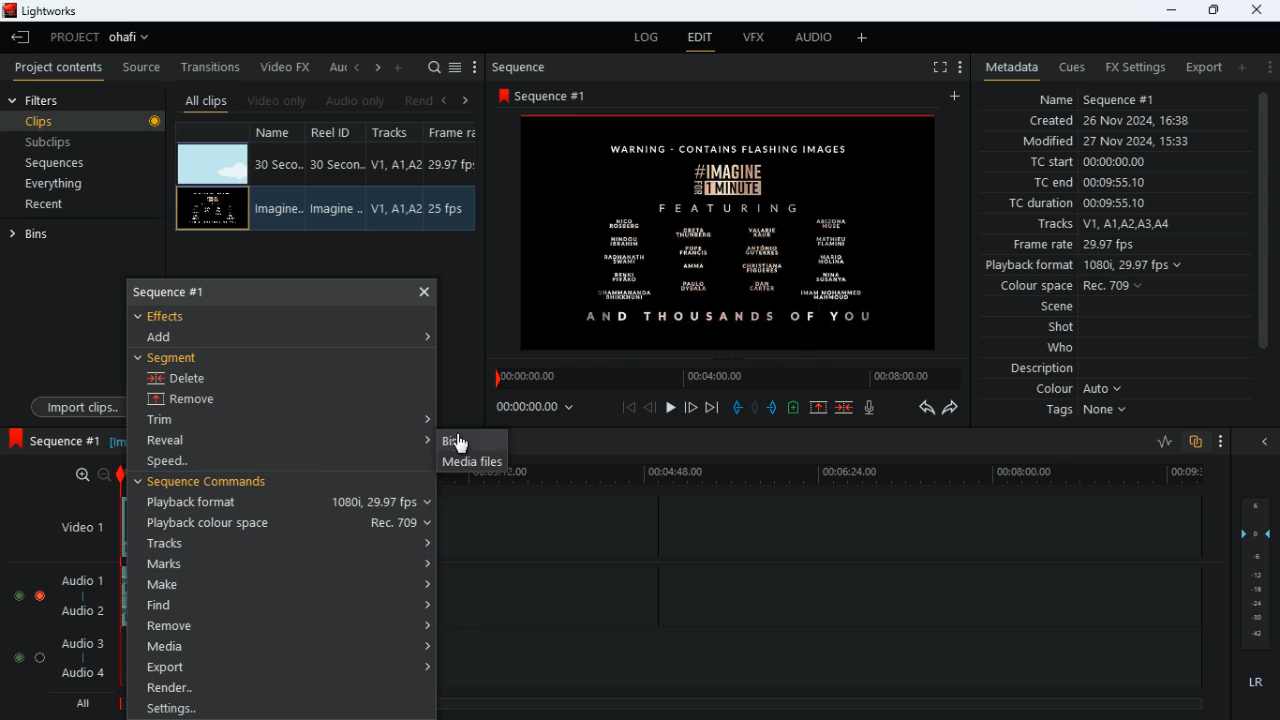  I want to click on filters, so click(46, 101).